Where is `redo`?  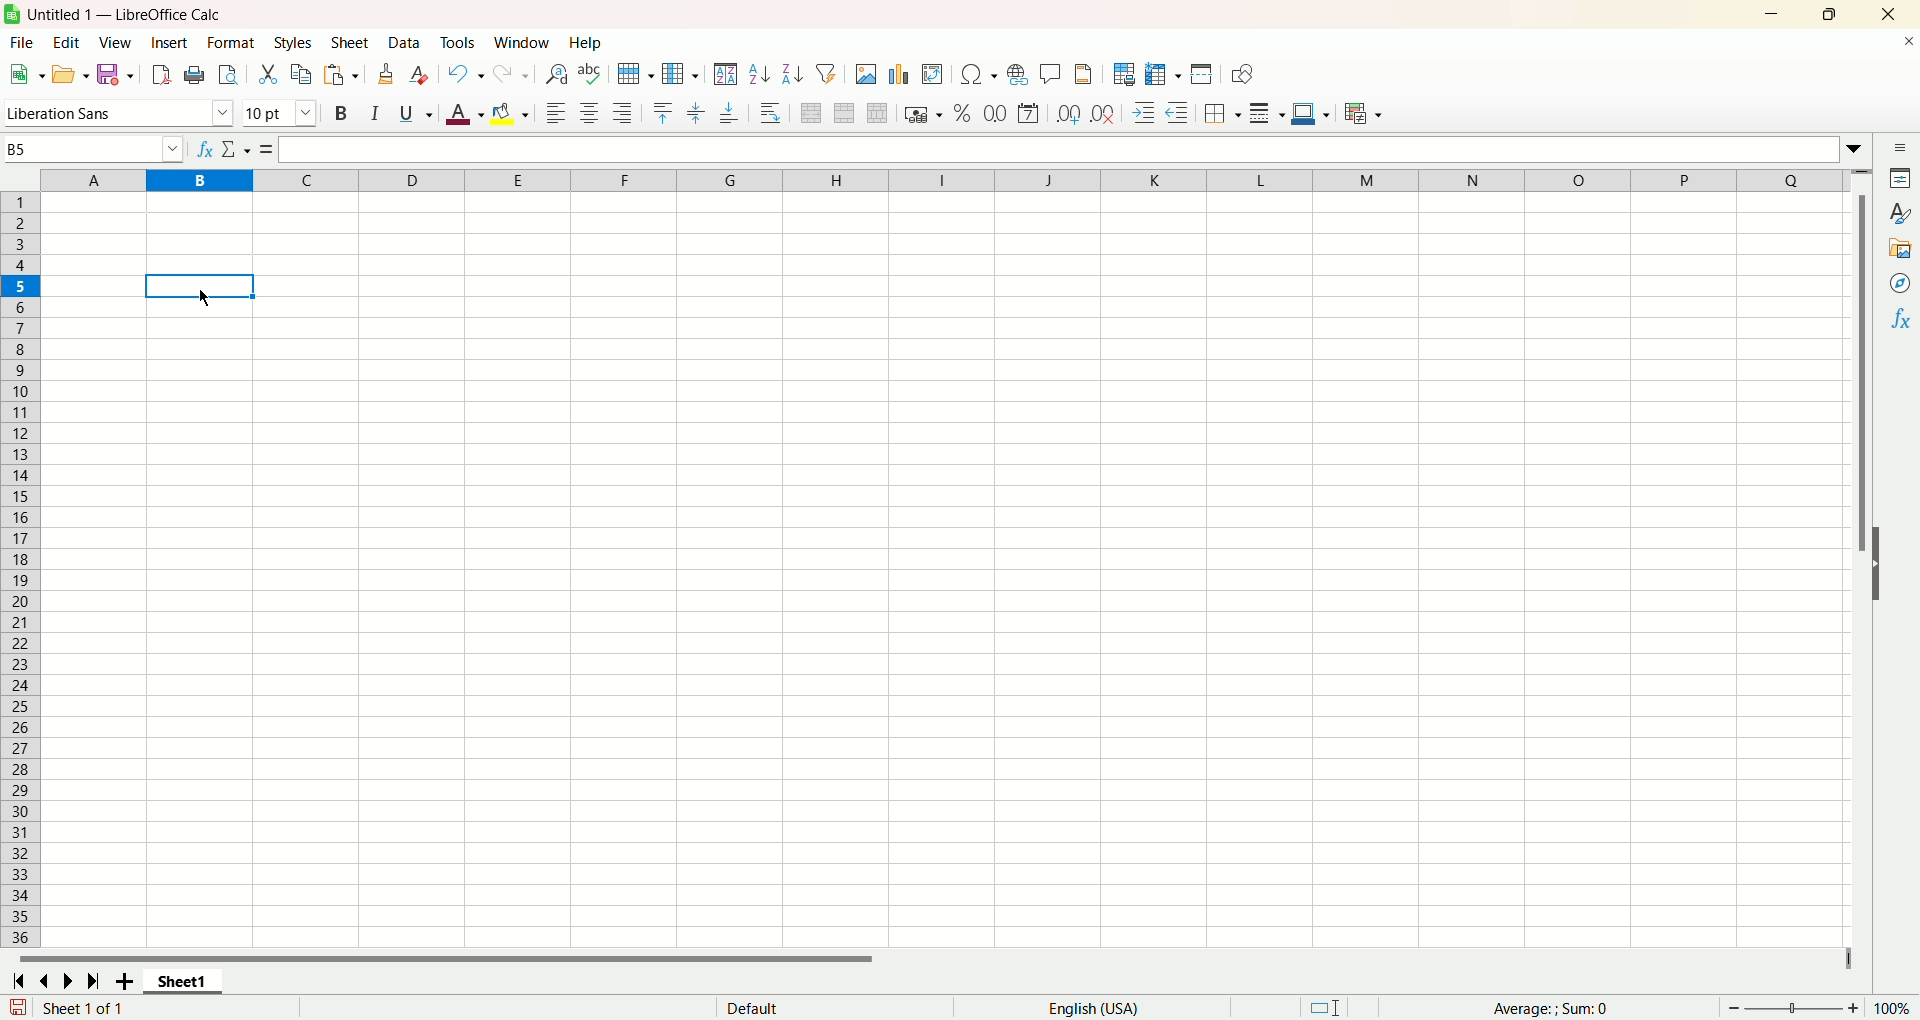 redo is located at coordinates (511, 74).